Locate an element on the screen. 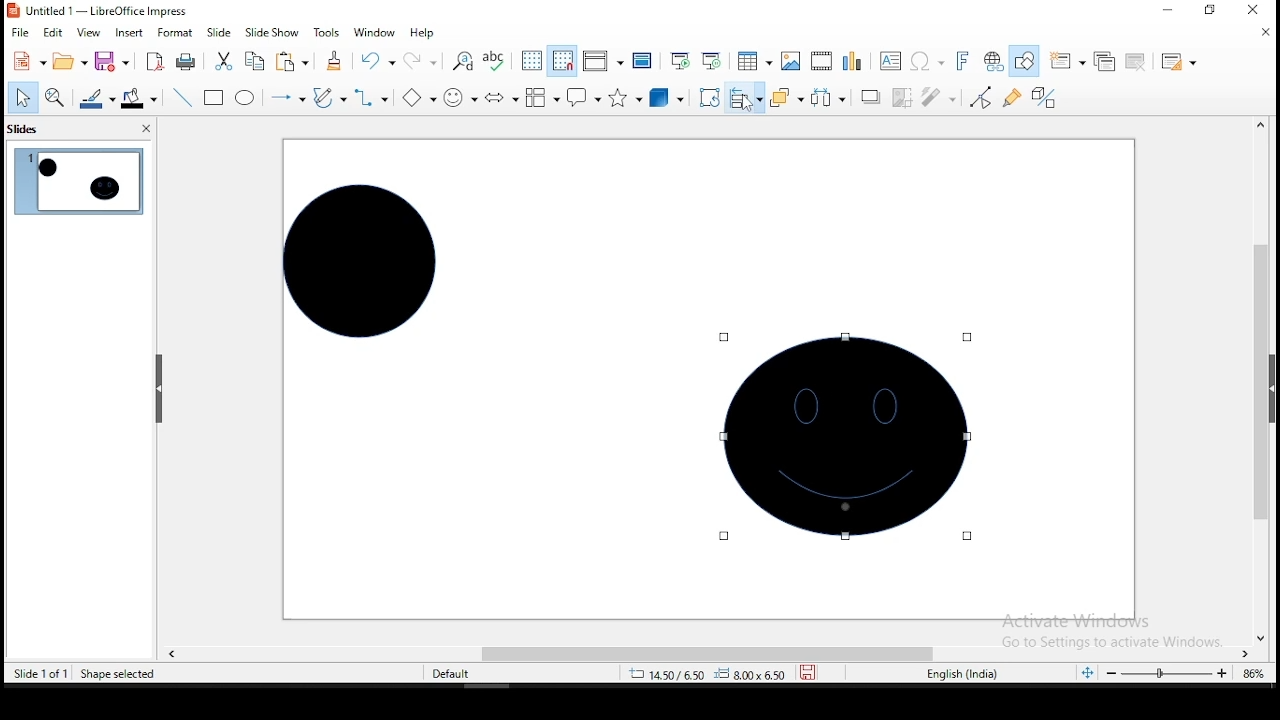 This screenshot has width=1280, height=720. start from first slide is located at coordinates (680, 61).